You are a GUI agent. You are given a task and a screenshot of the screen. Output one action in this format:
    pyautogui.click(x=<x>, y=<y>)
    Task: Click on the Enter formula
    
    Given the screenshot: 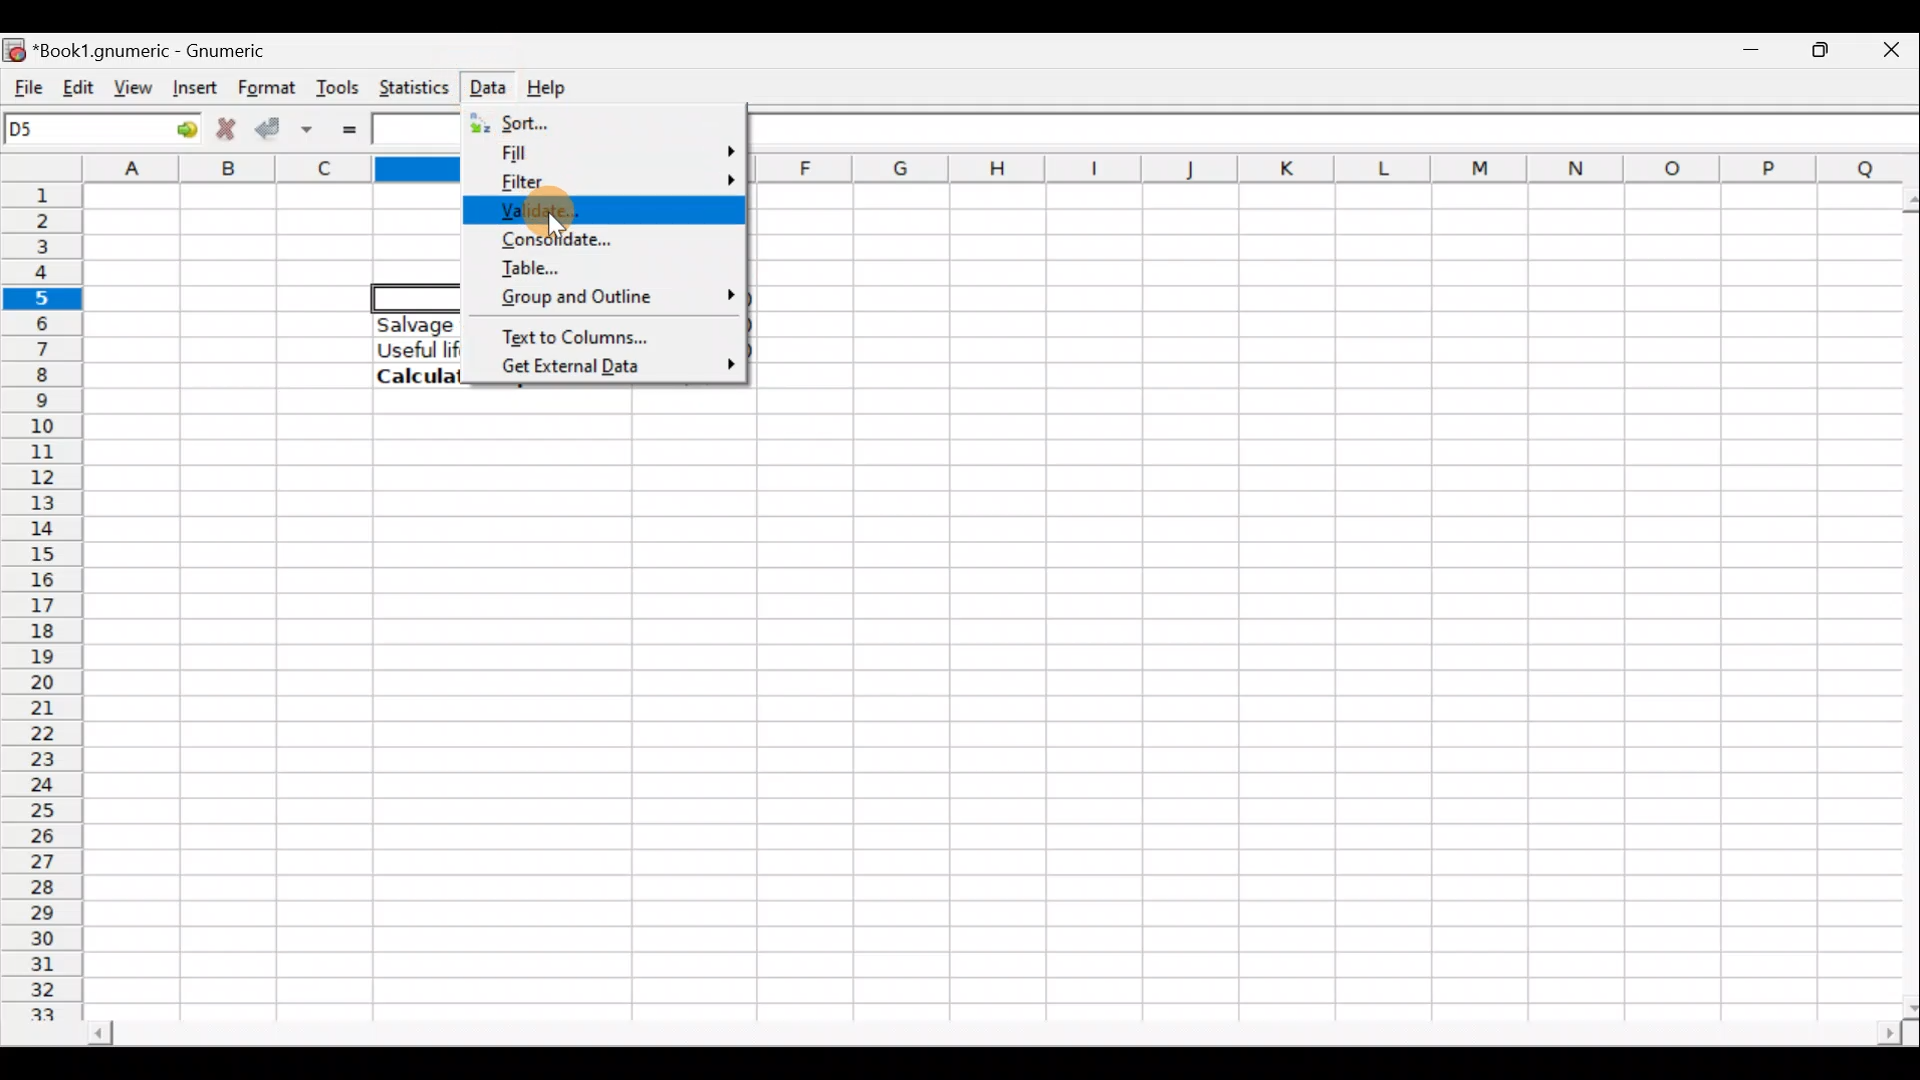 What is the action you would take?
    pyautogui.click(x=349, y=130)
    